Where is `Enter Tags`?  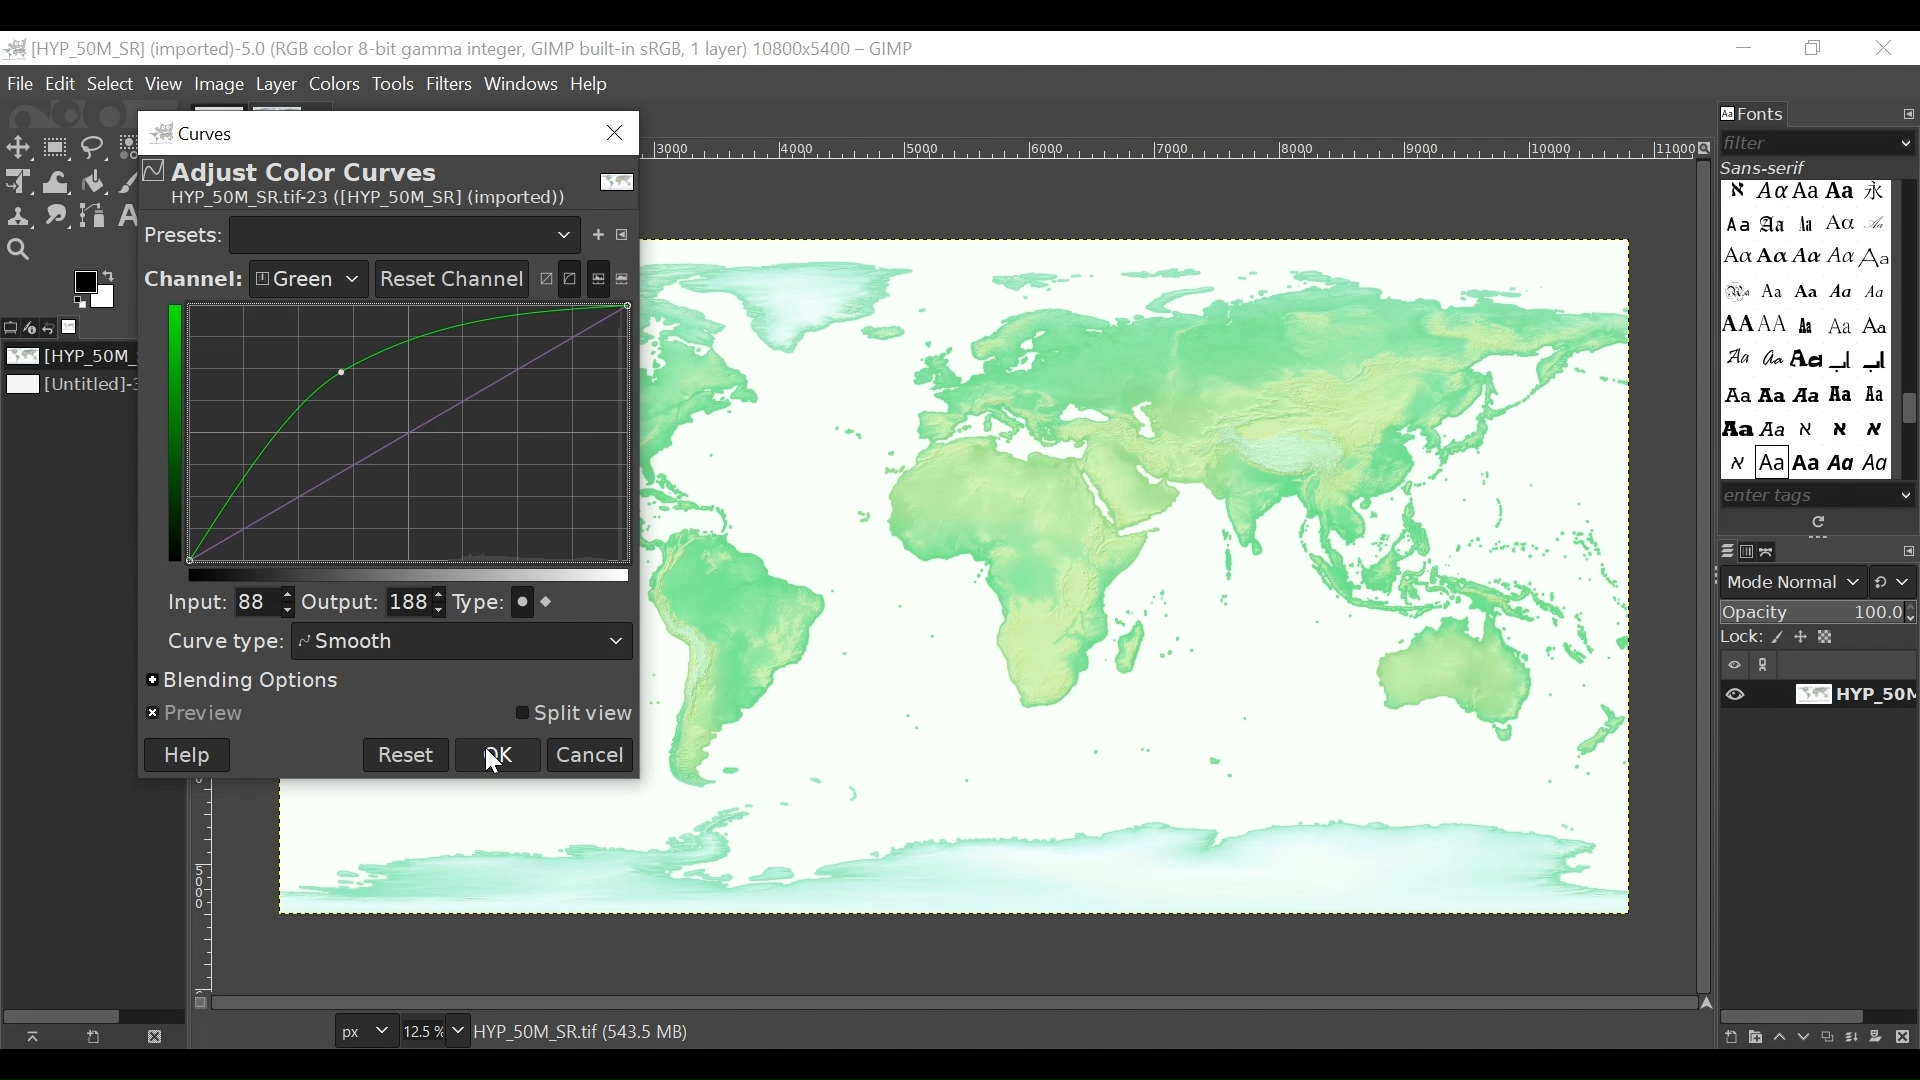
Enter Tags is located at coordinates (1804, 329).